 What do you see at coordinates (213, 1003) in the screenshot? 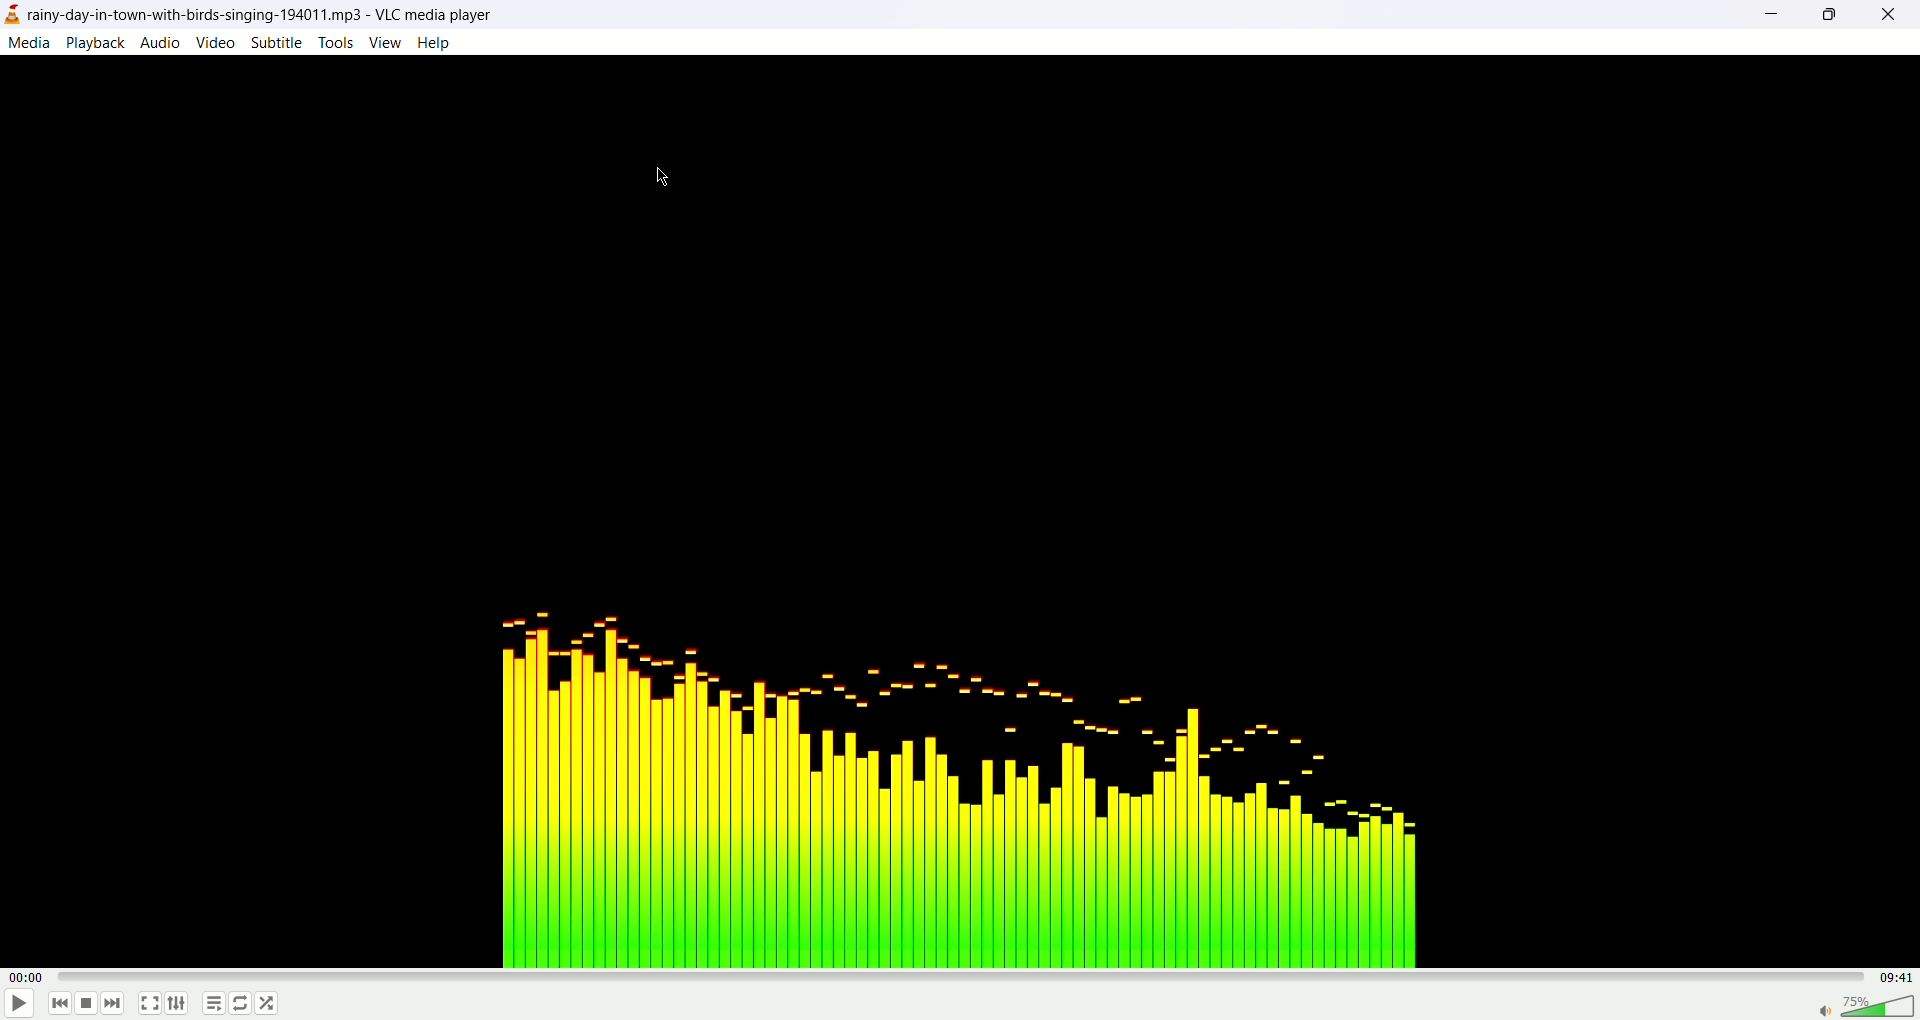
I see `playlist` at bounding box center [213, 1003].